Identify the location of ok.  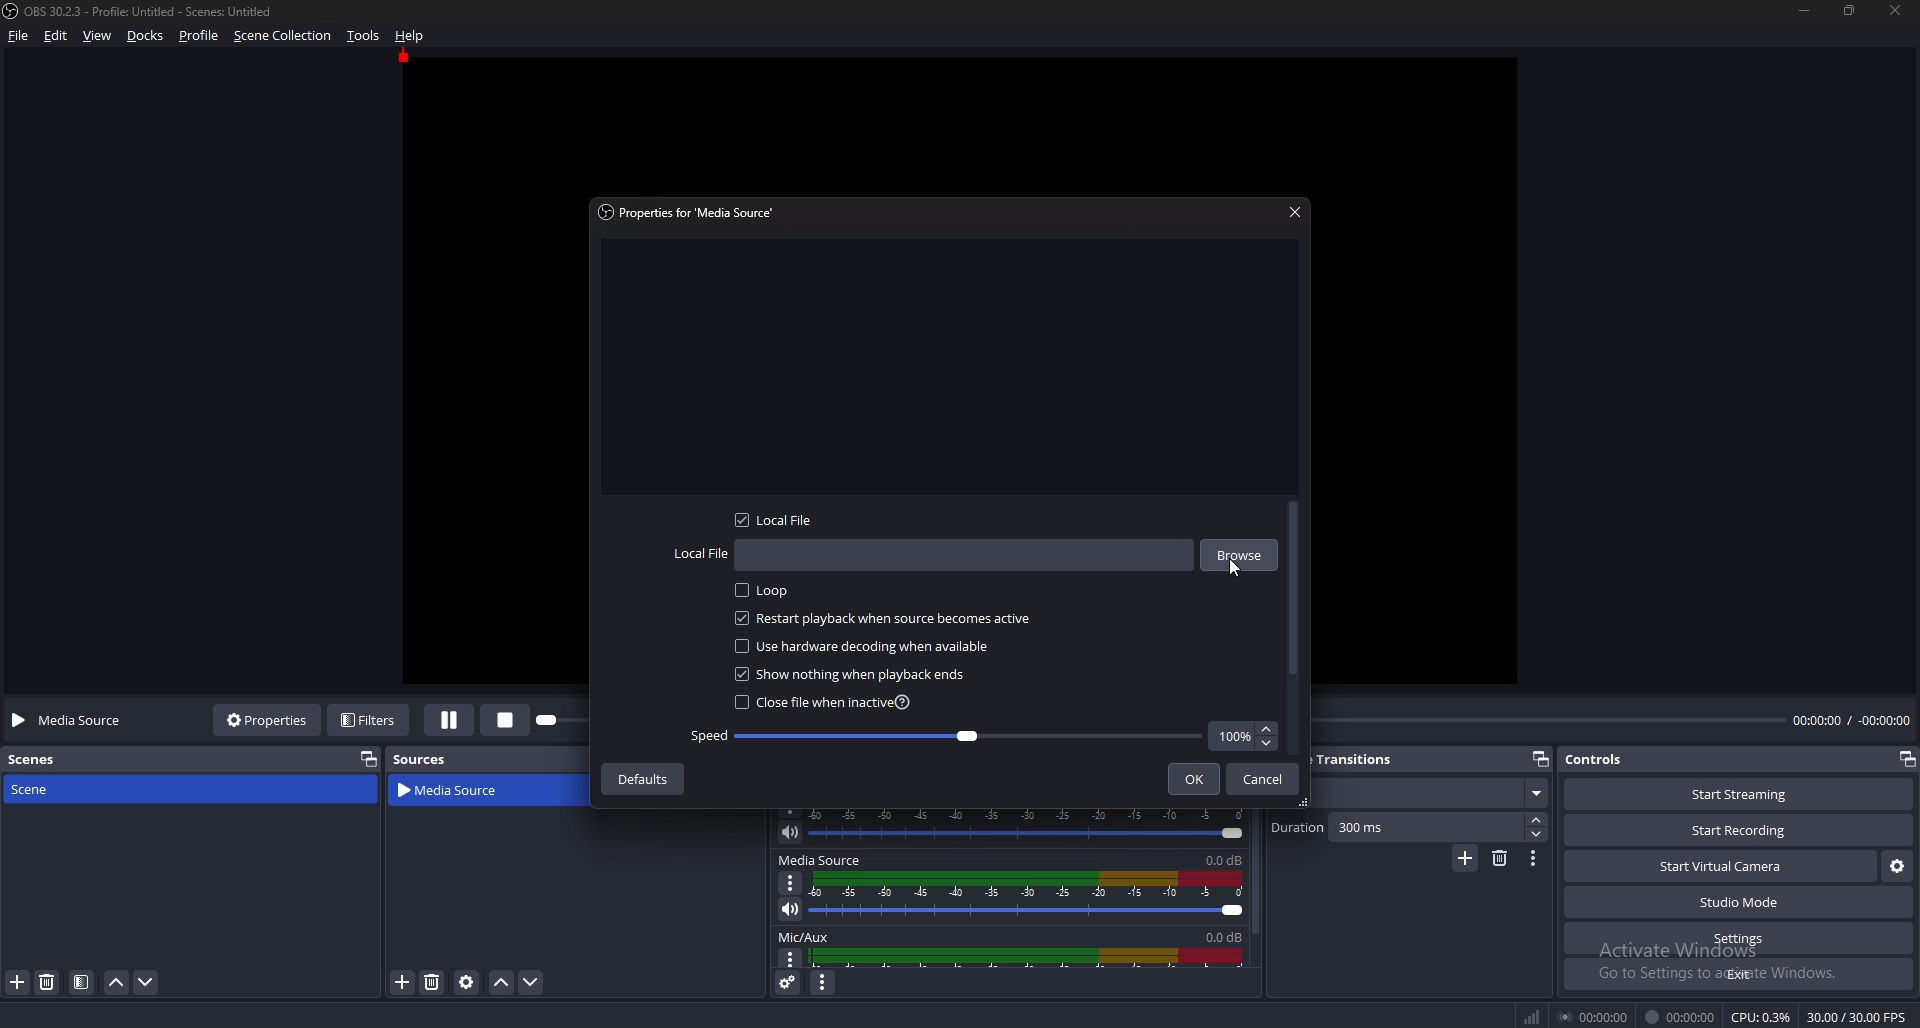
(1197, 779).